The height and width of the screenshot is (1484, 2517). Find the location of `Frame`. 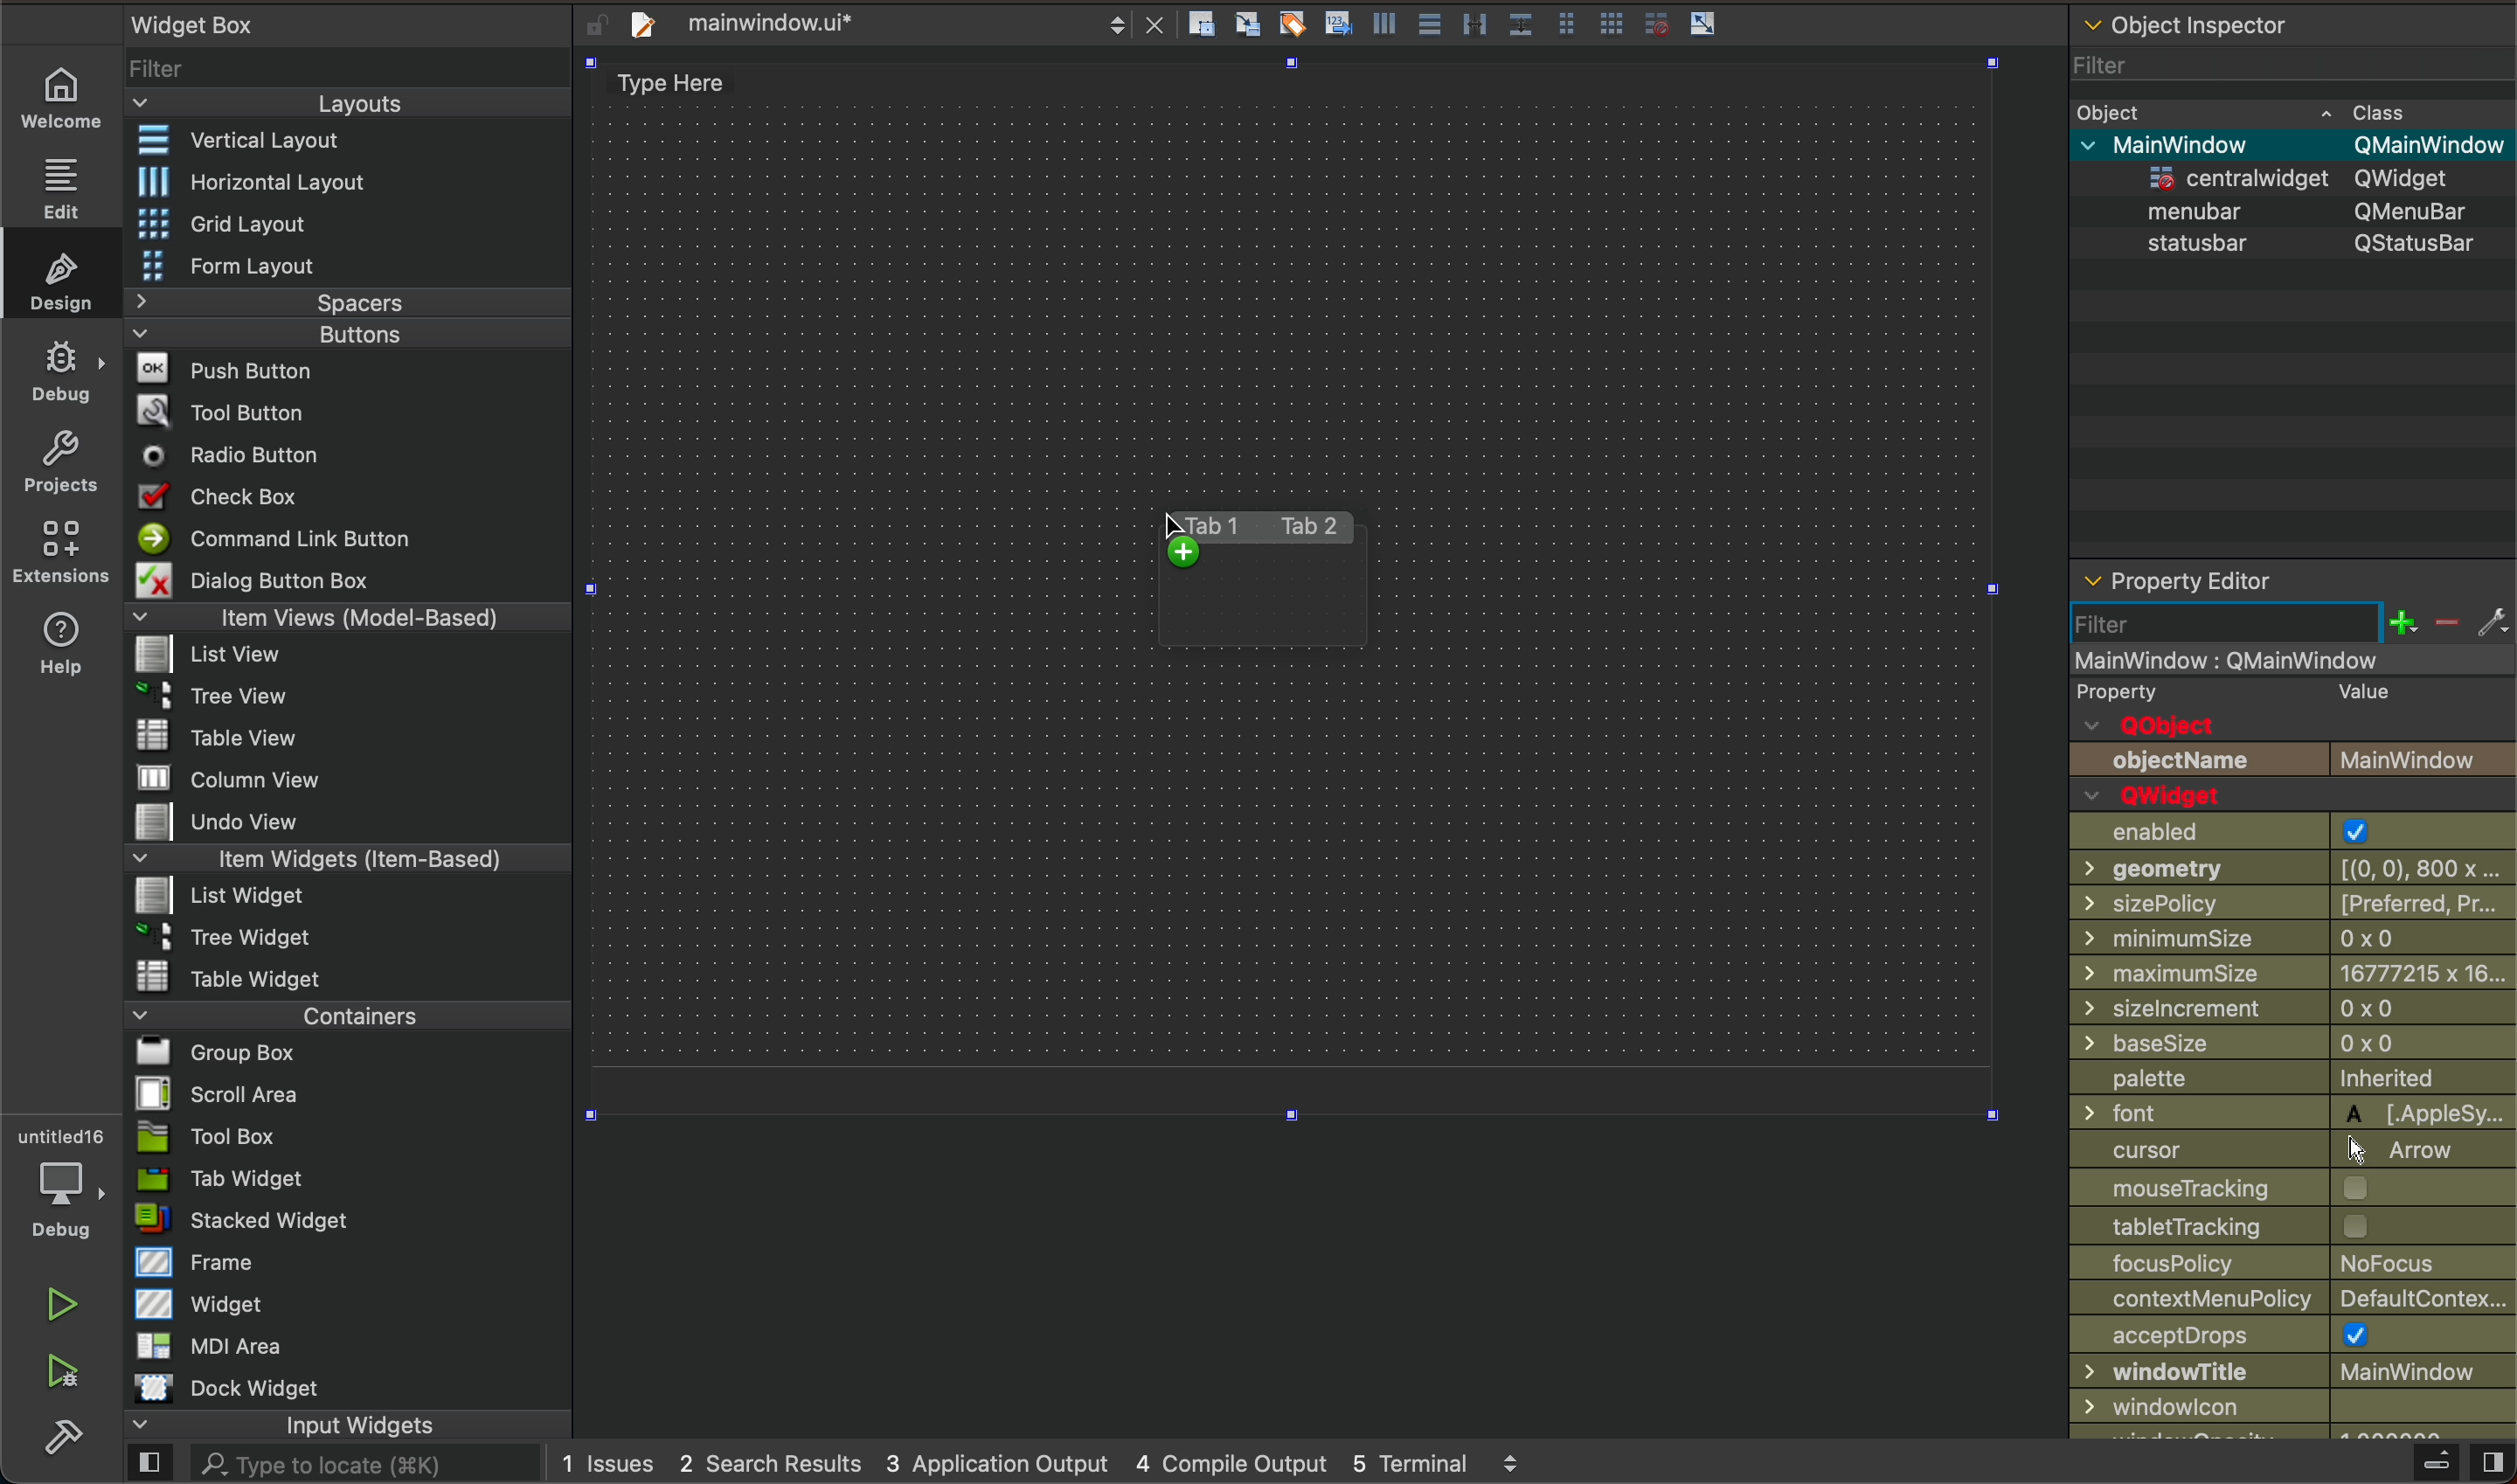

Frame is located at coordinates (185, 1262).